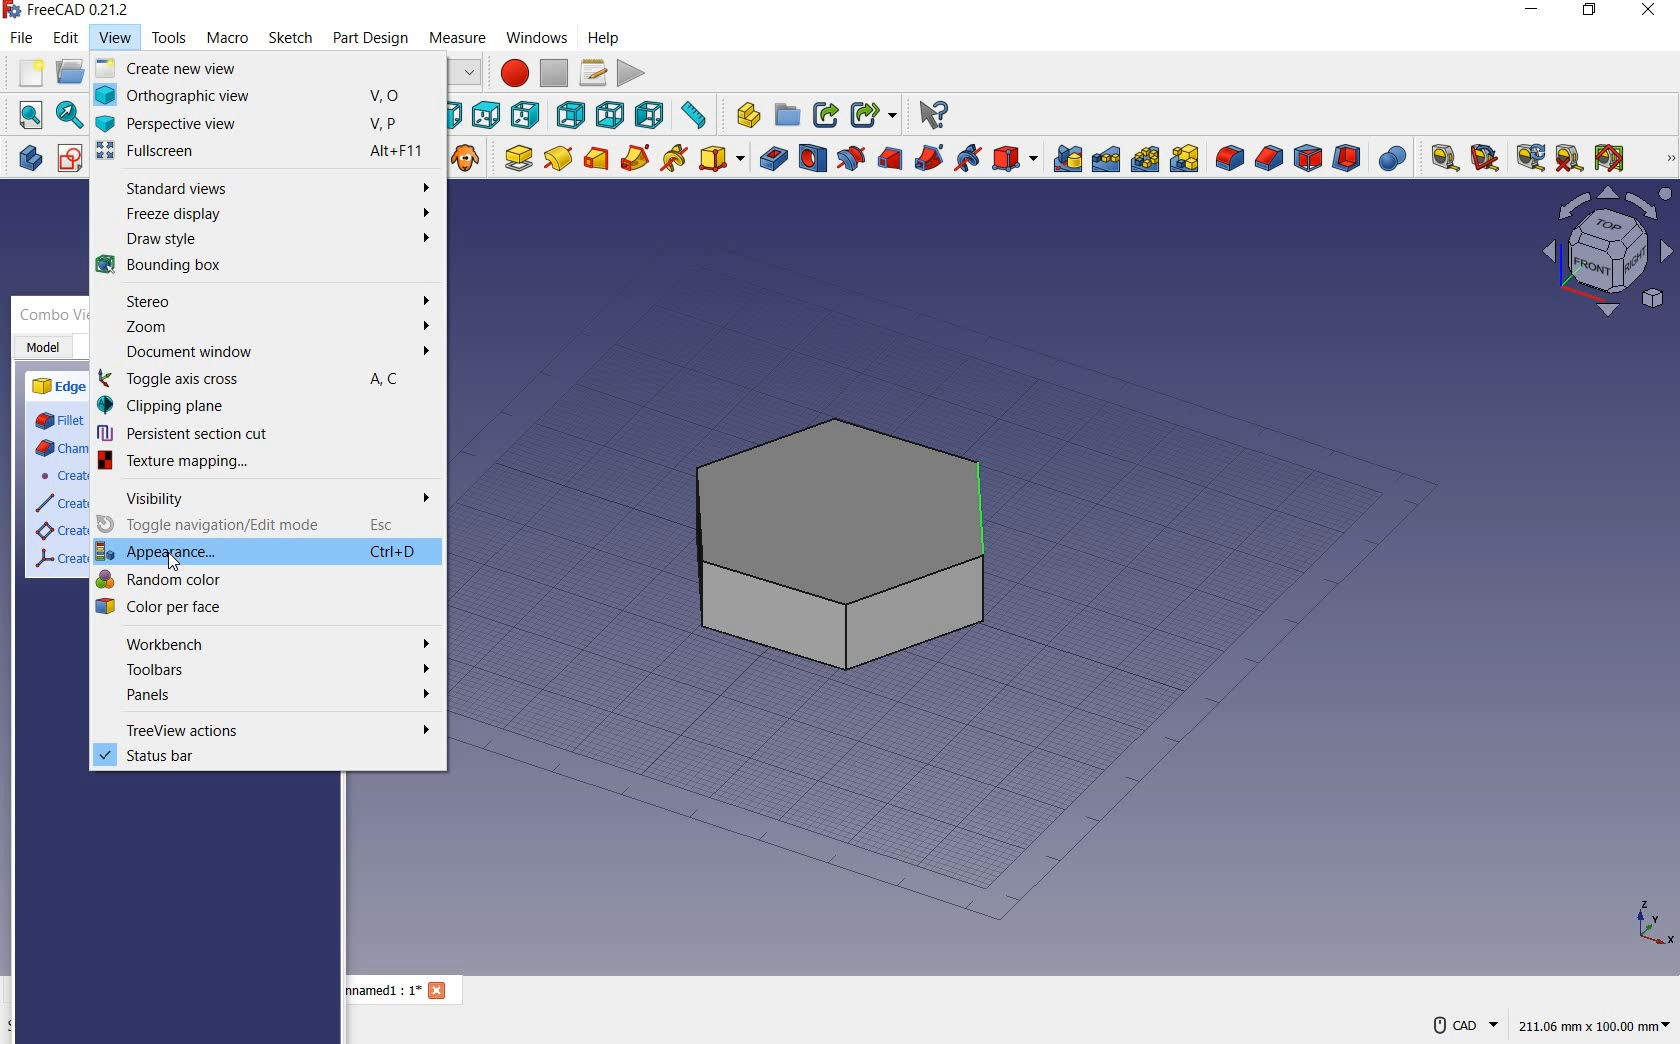 This screenshot has height=1044, width=1680. I want to click on create sketch, so click(69, 159).